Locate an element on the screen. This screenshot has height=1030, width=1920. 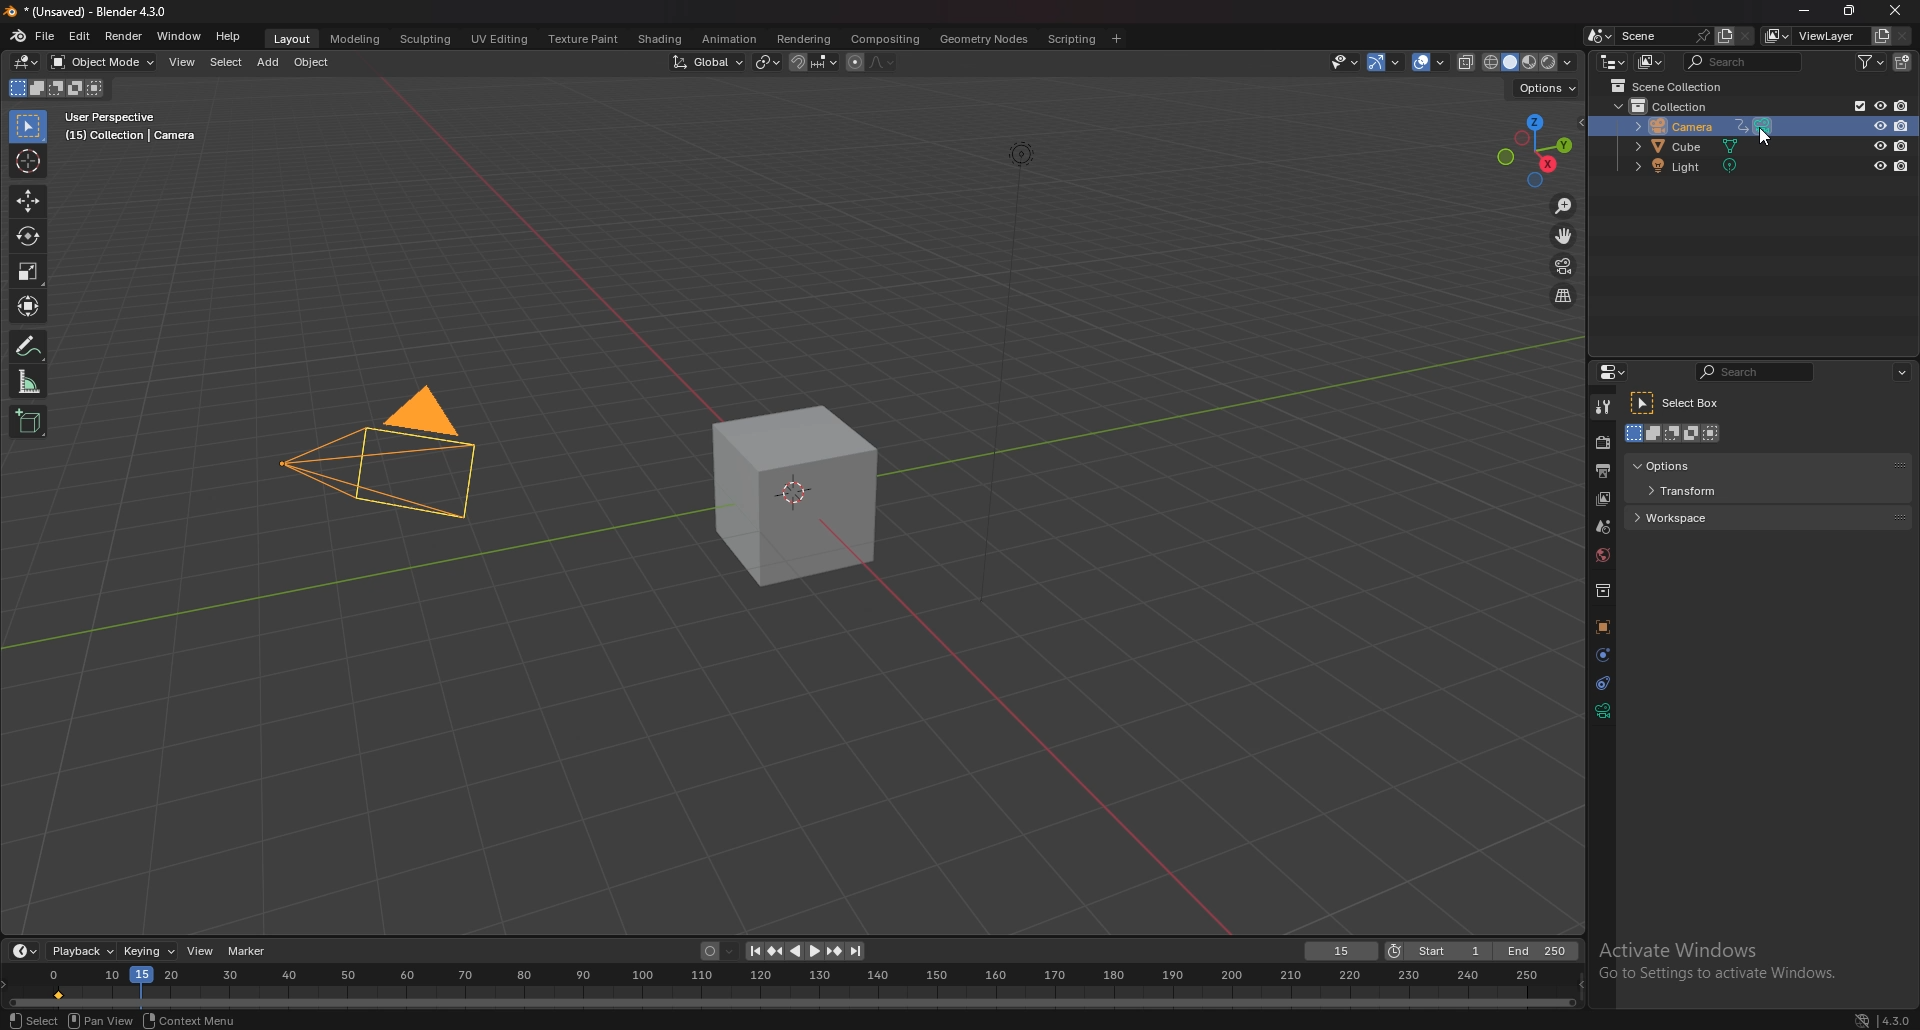
options is located at coordinates (1901, 370).